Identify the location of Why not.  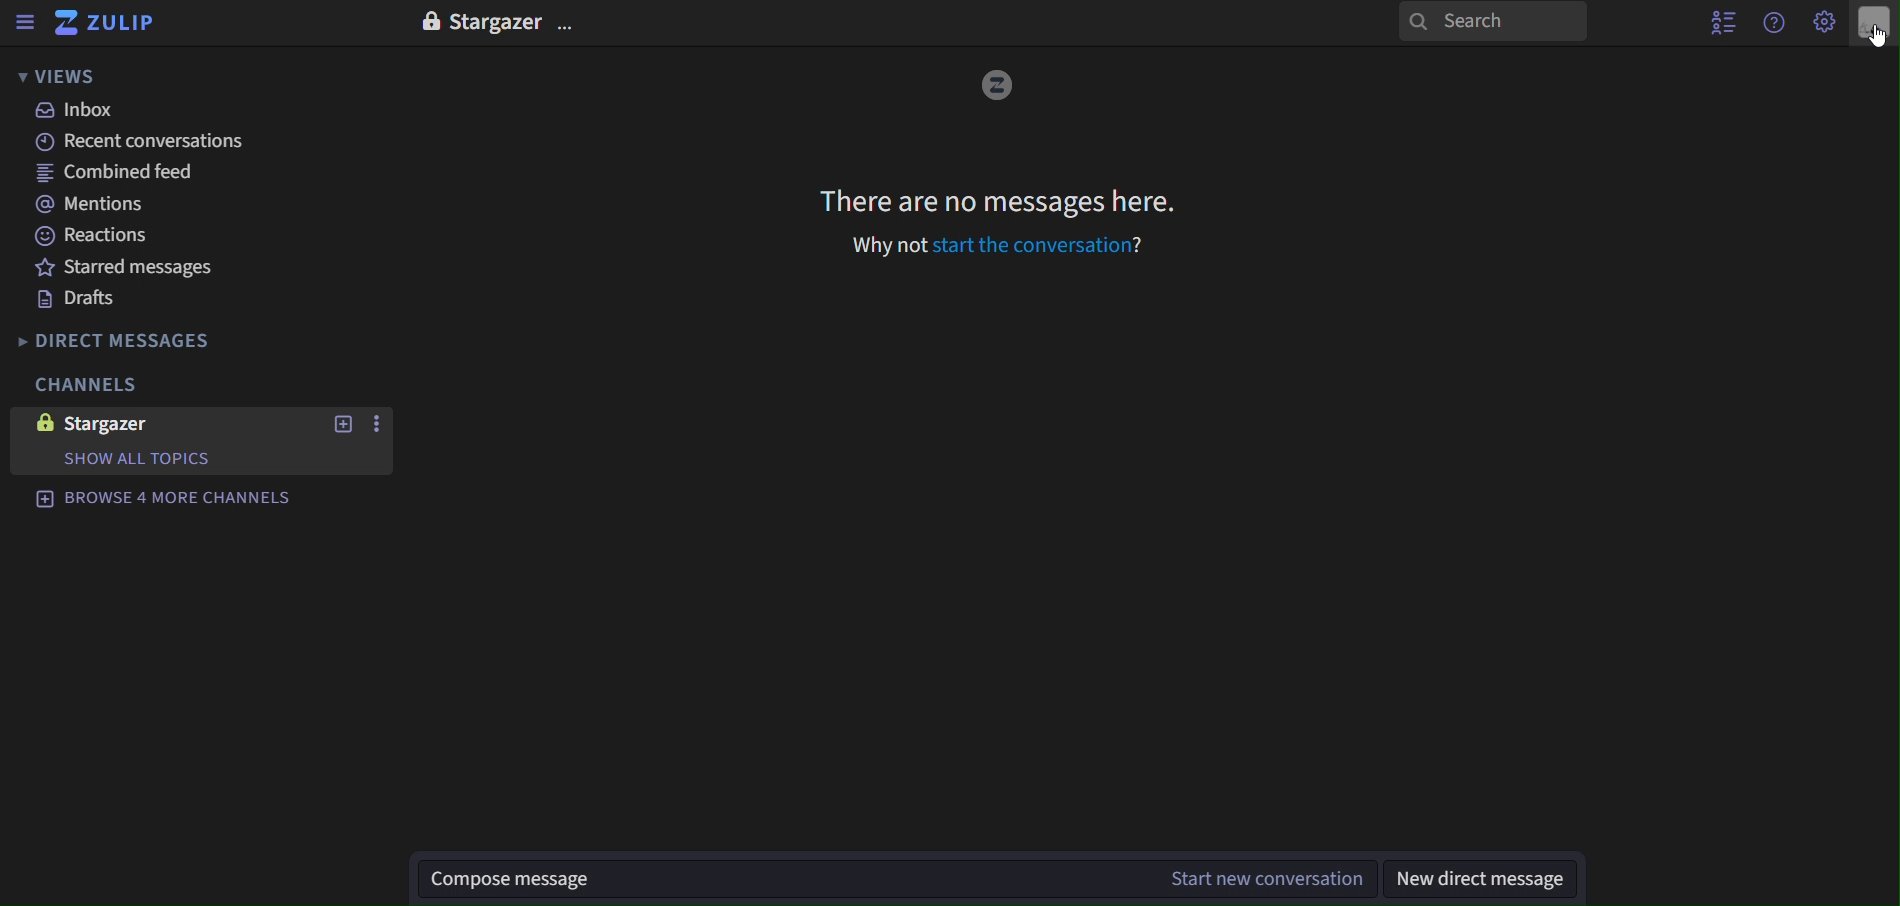
(888, 248).